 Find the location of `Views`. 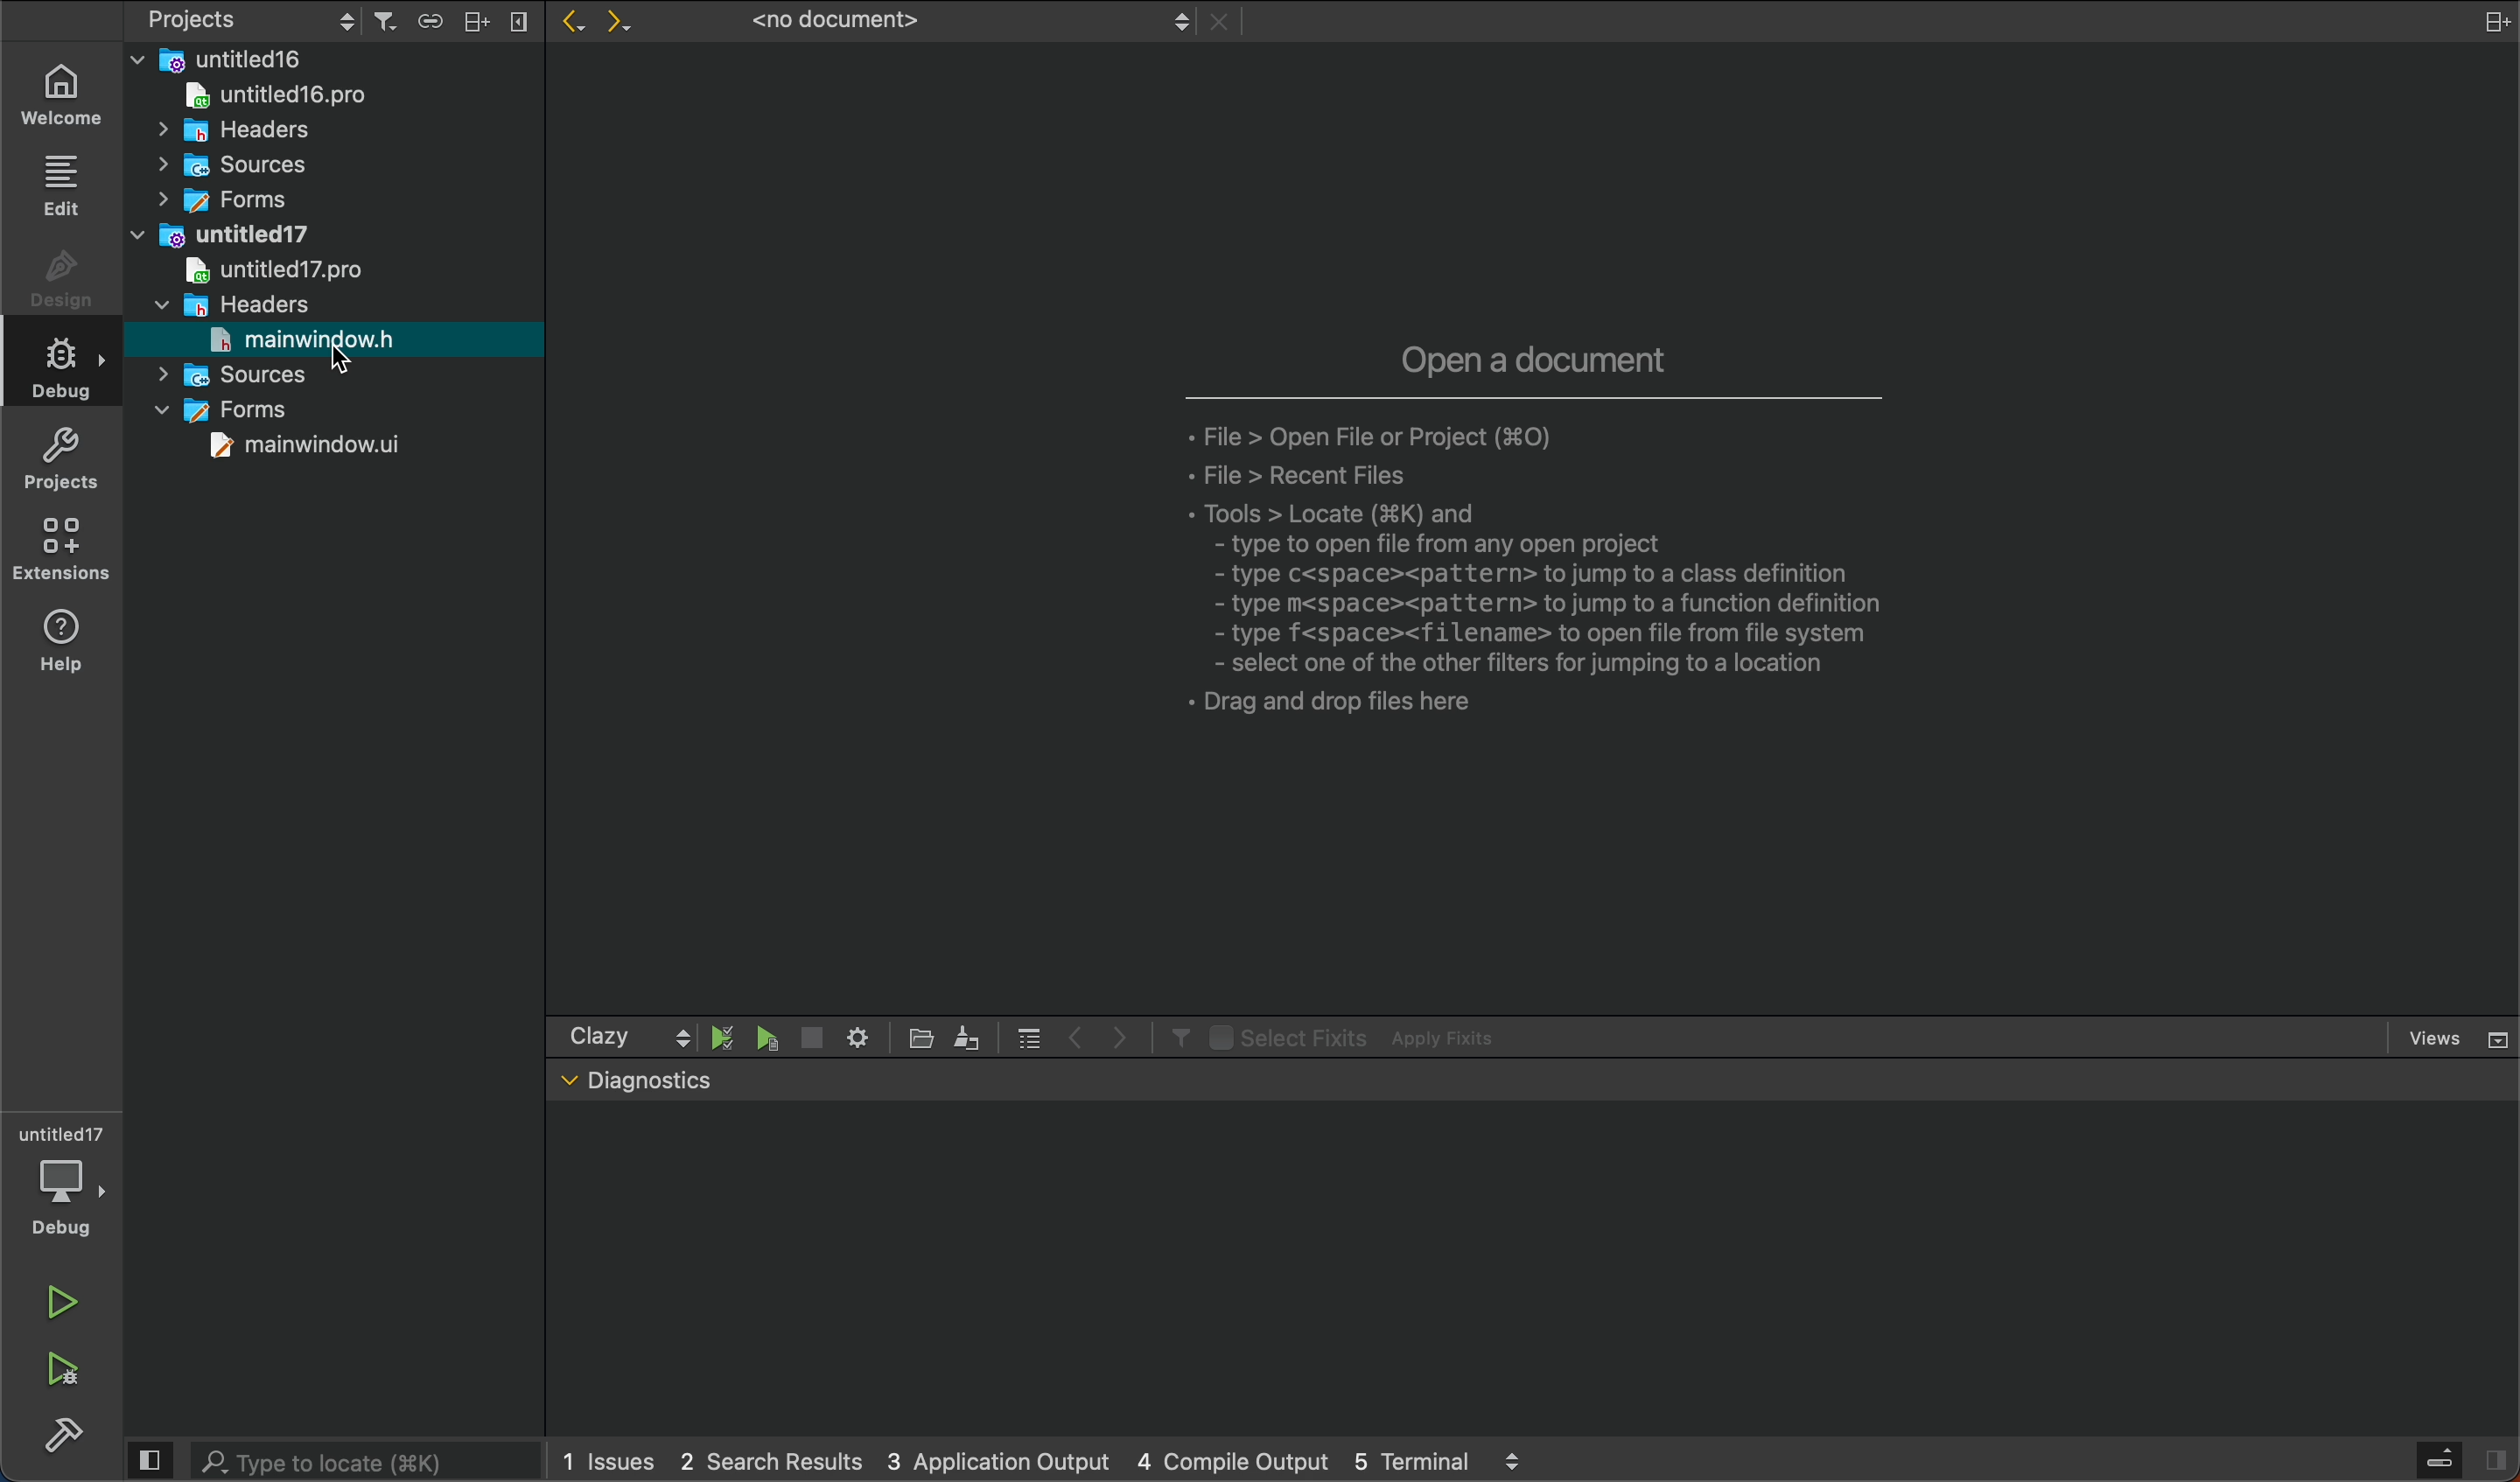

Views is located at coordinates (2457, 1038).